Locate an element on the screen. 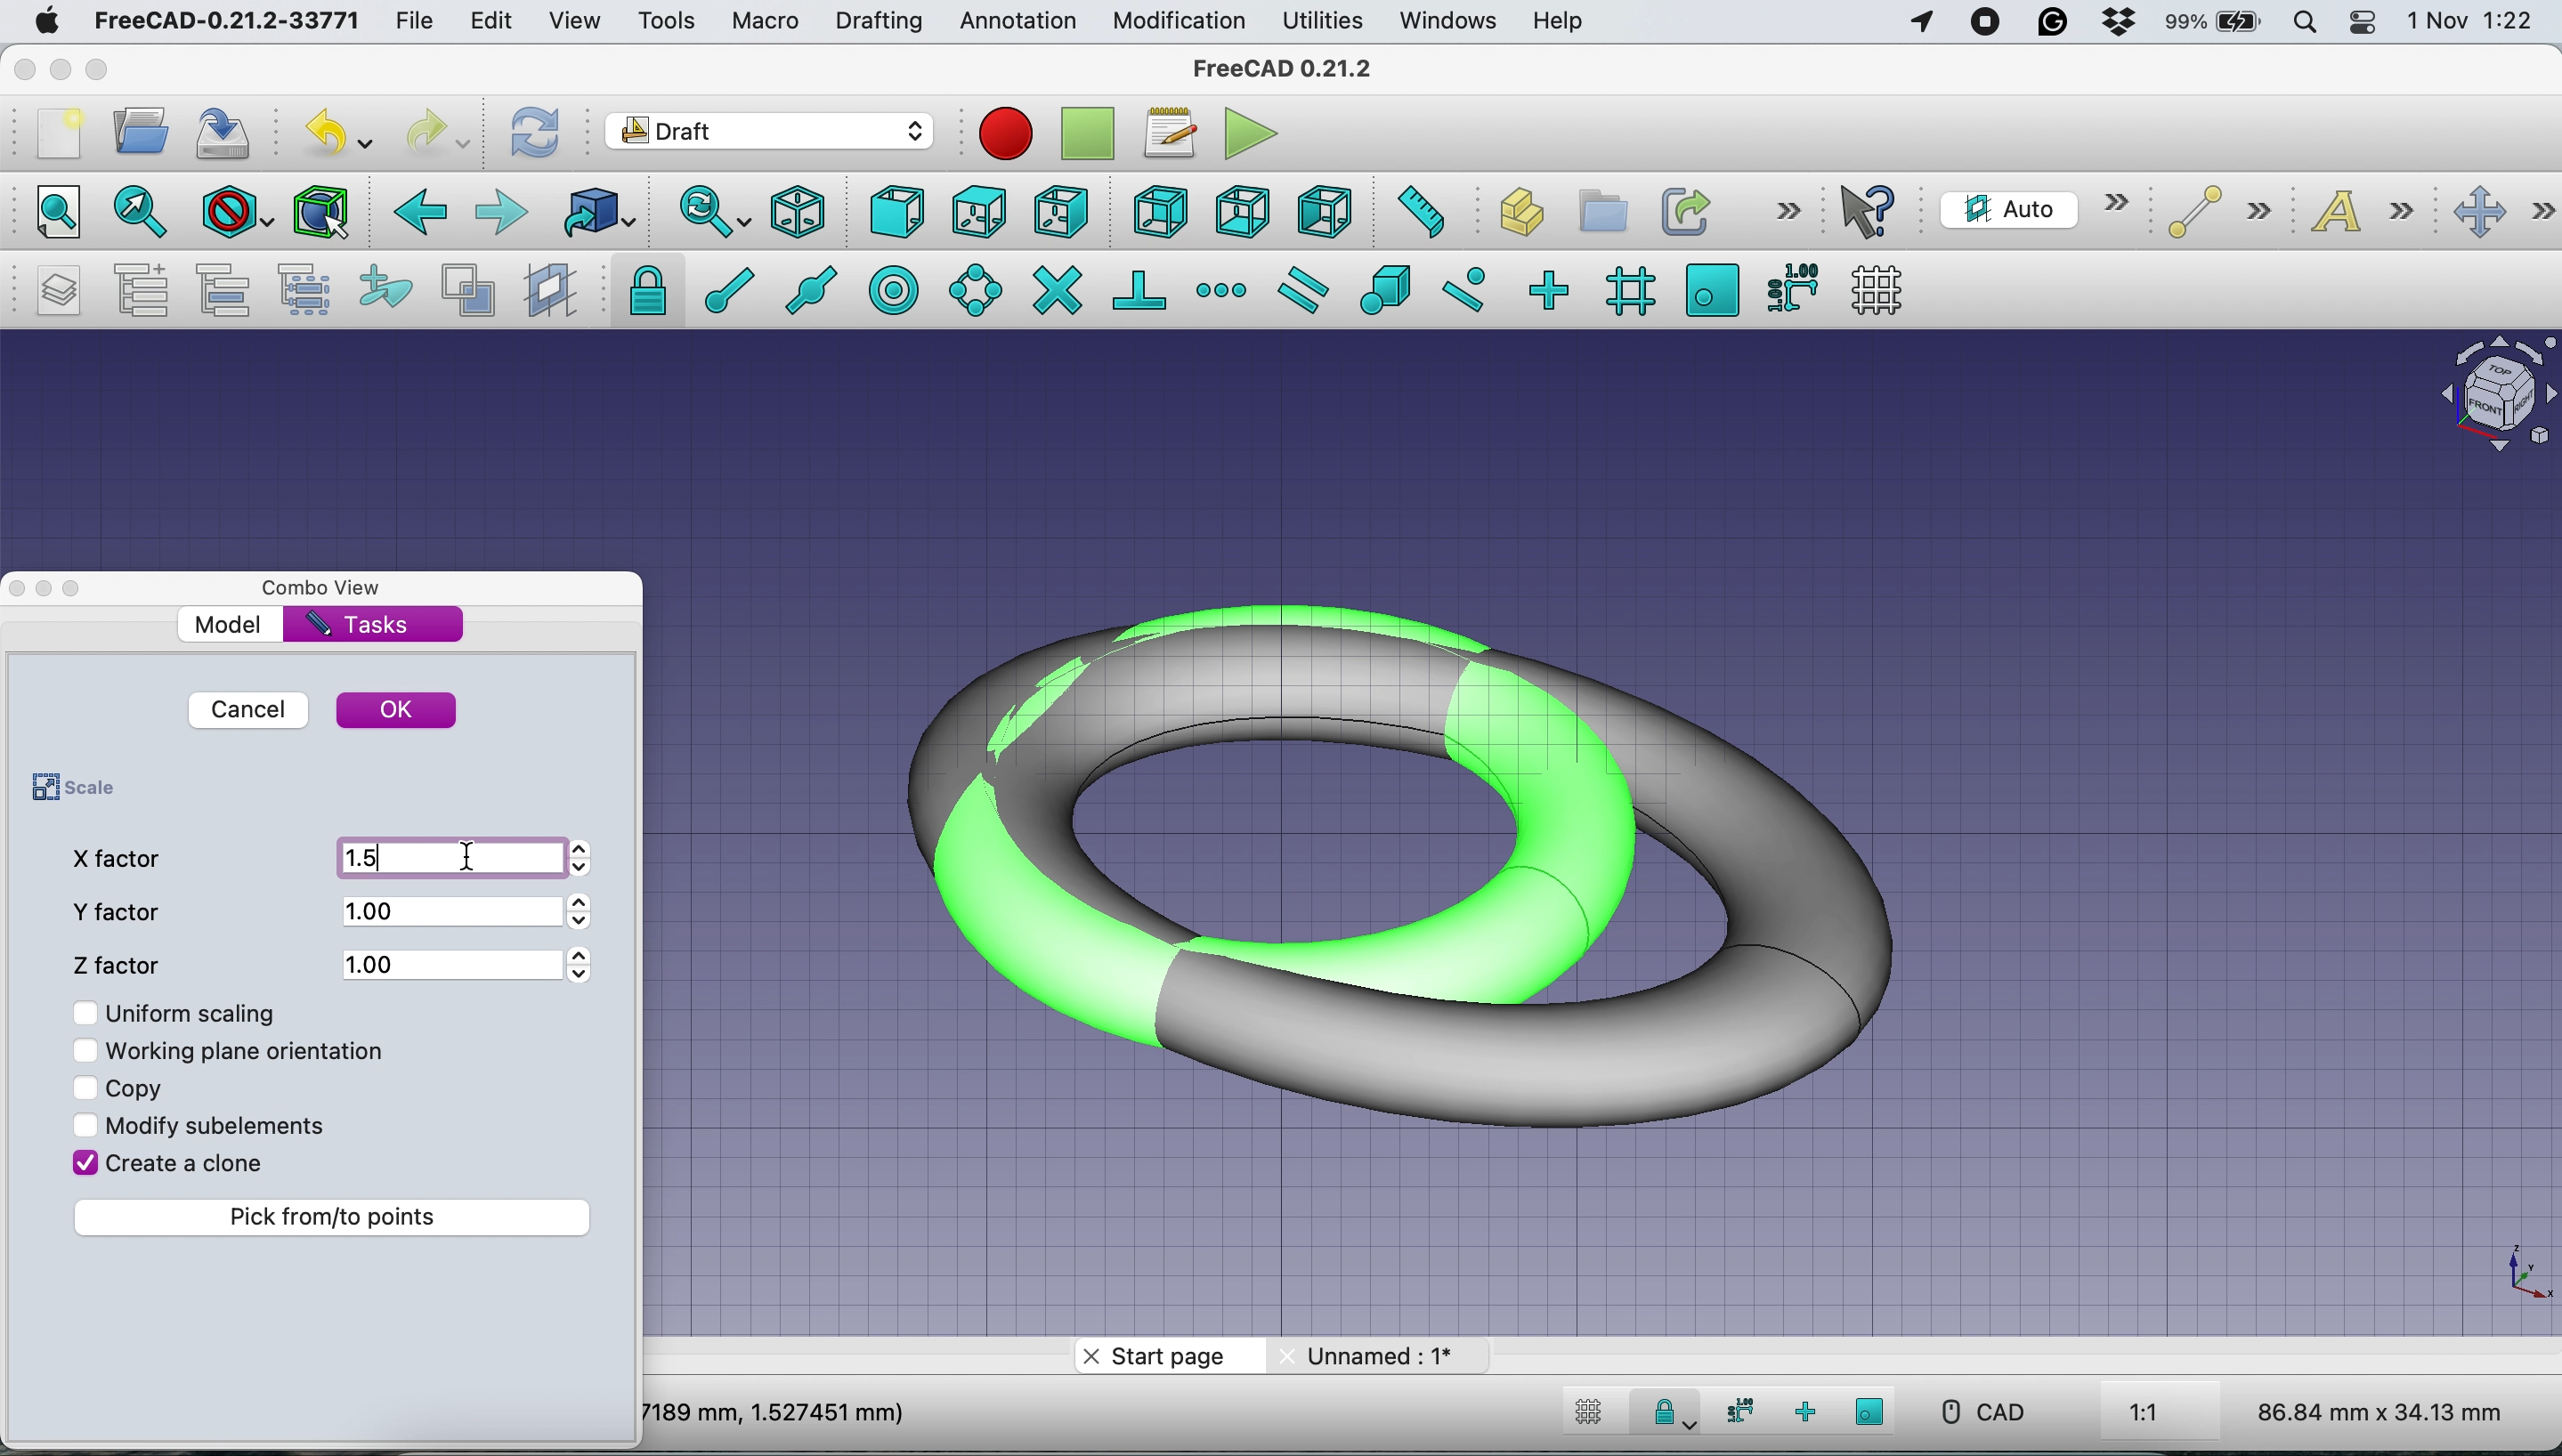 Image resolution: width=2562 pixels, height=1456 pixels. modification is located at coordinates (1181, 23).